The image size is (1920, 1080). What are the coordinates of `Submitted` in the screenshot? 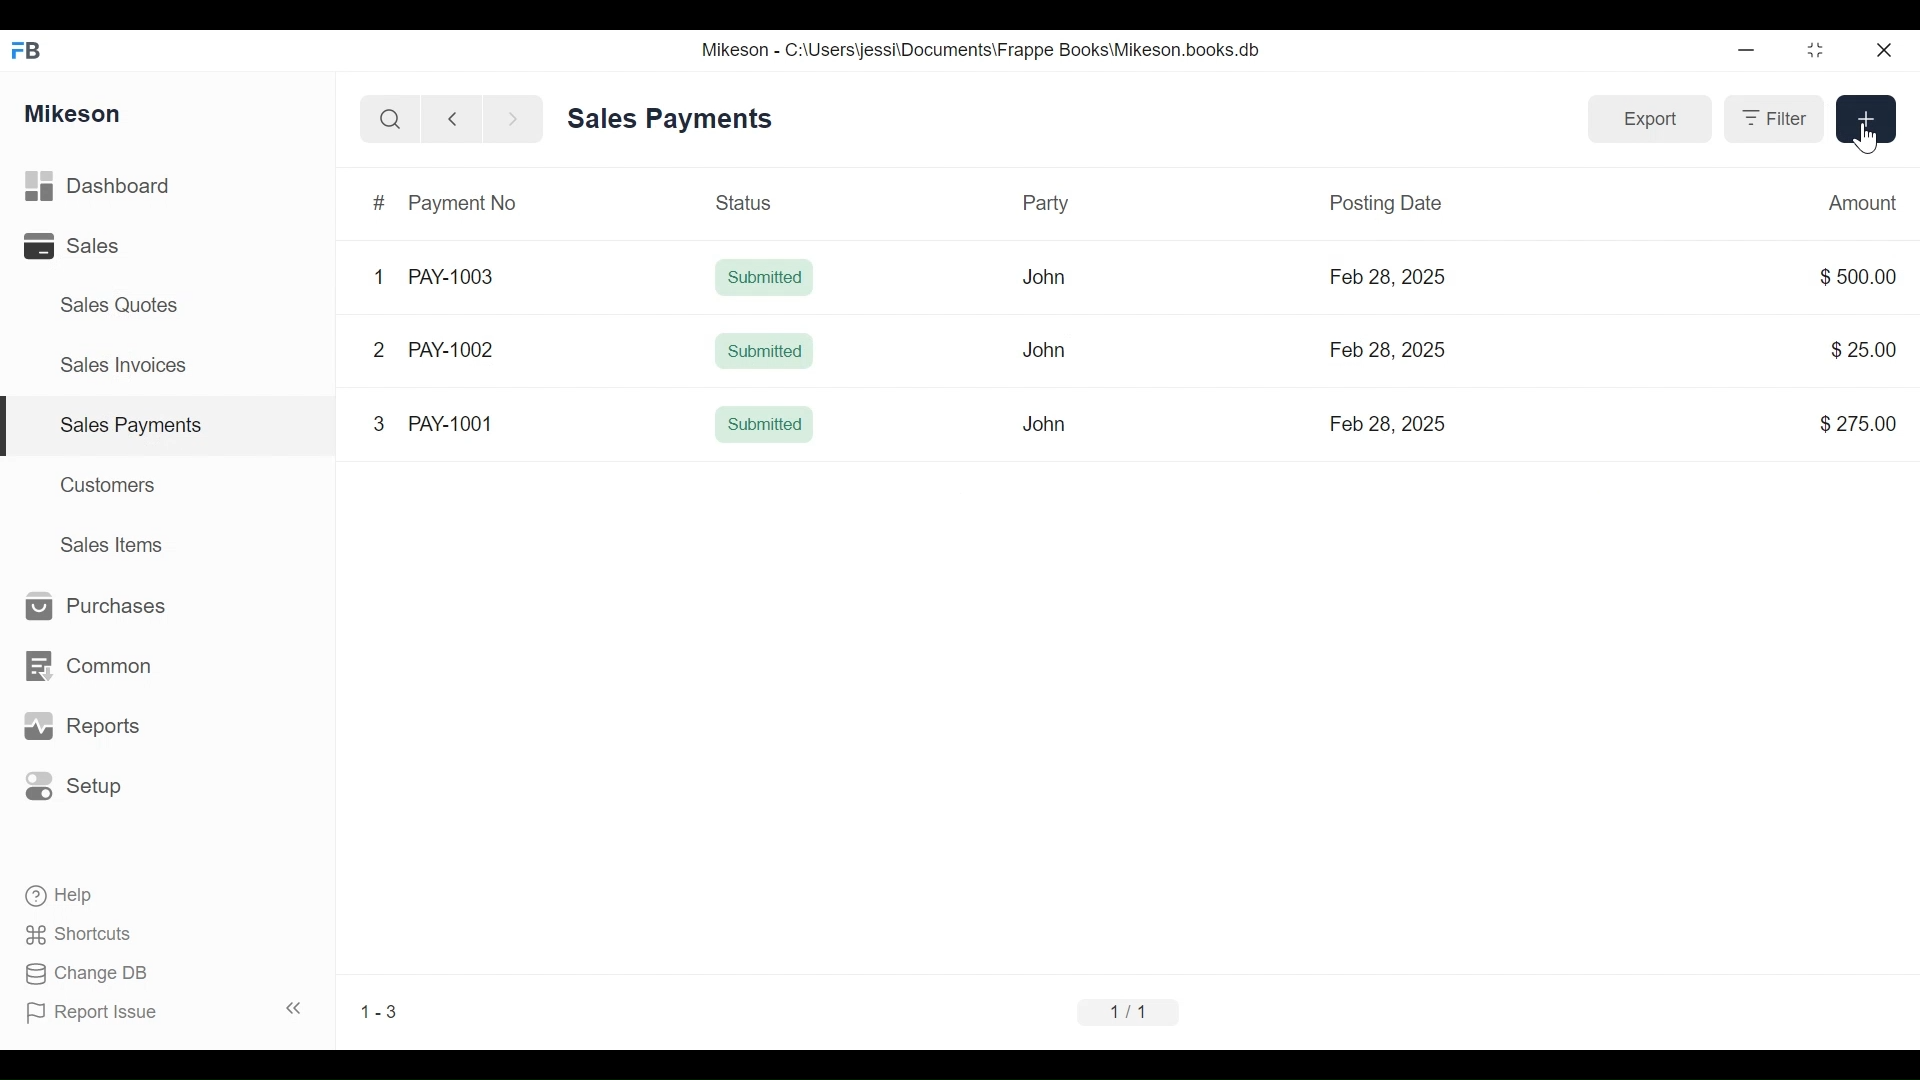 It's located at (766, 349).